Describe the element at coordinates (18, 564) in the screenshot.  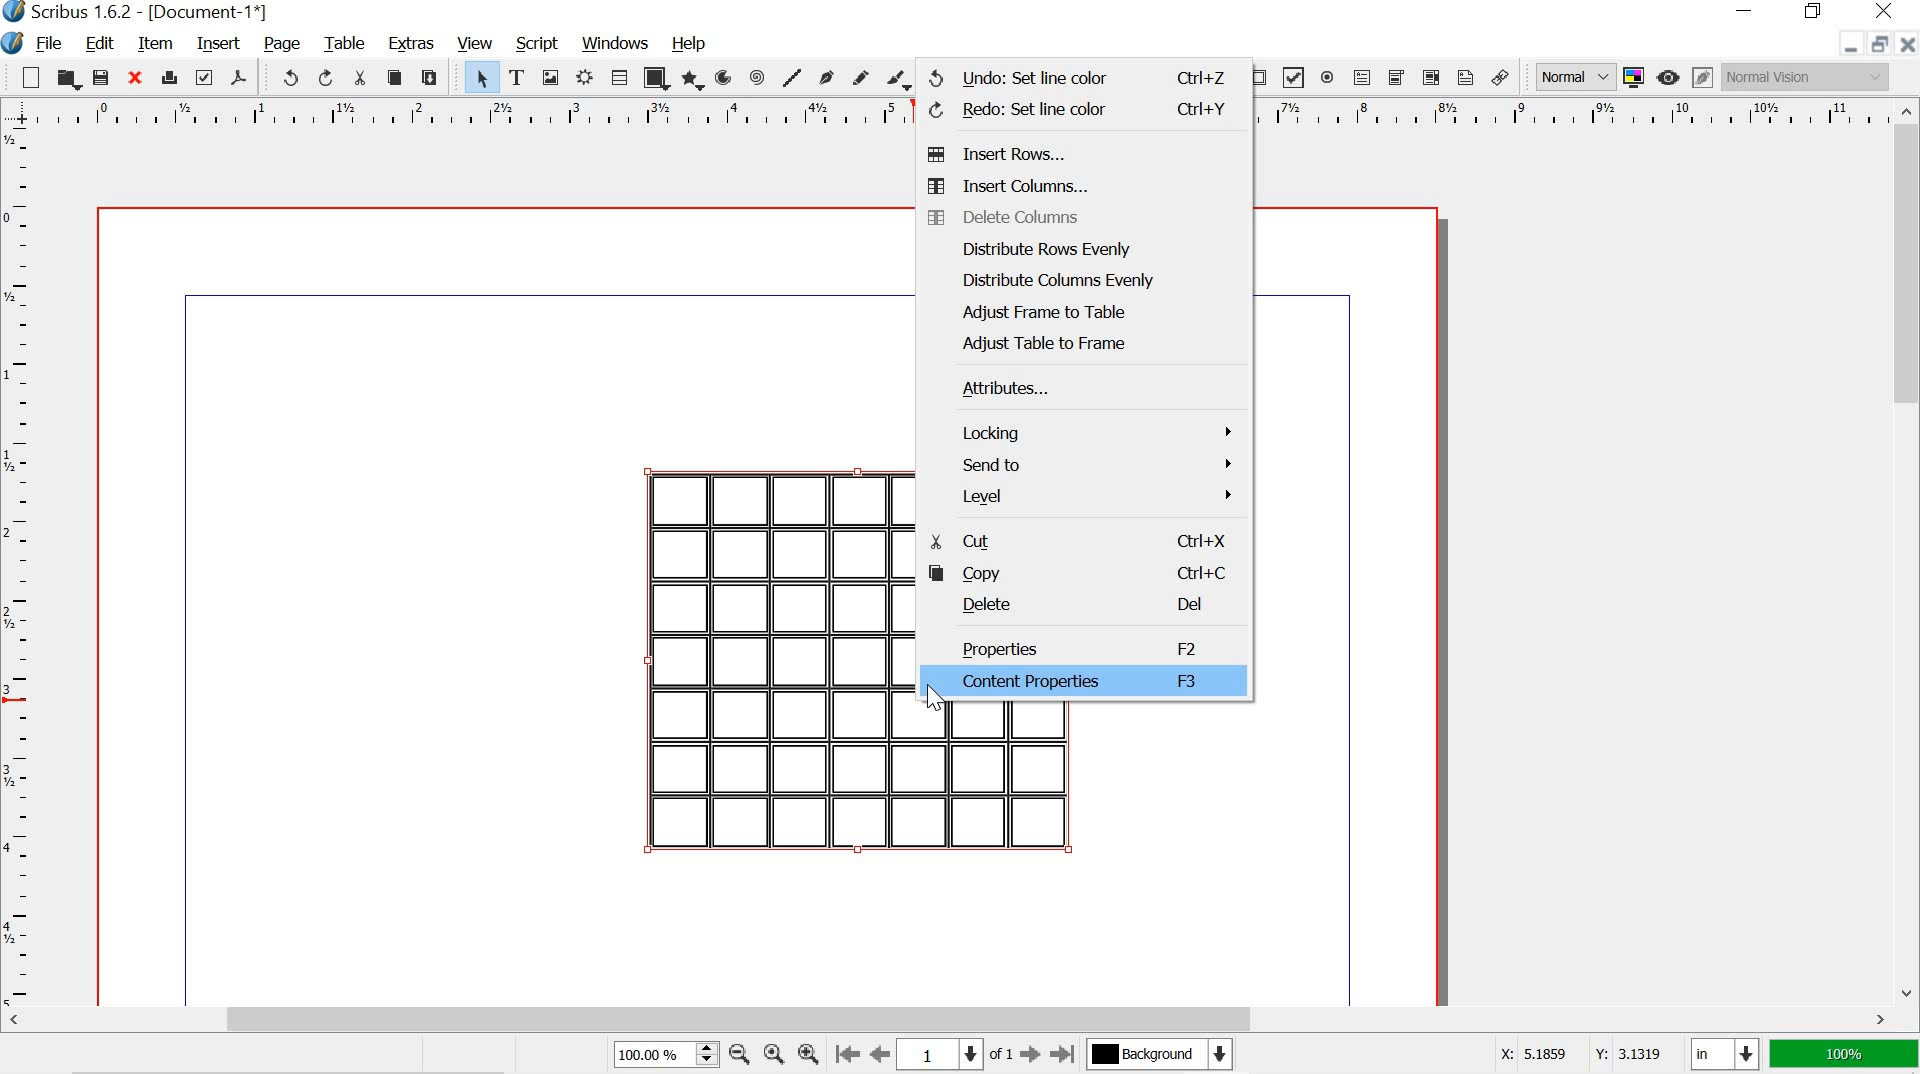
I see `ruler` at that location.